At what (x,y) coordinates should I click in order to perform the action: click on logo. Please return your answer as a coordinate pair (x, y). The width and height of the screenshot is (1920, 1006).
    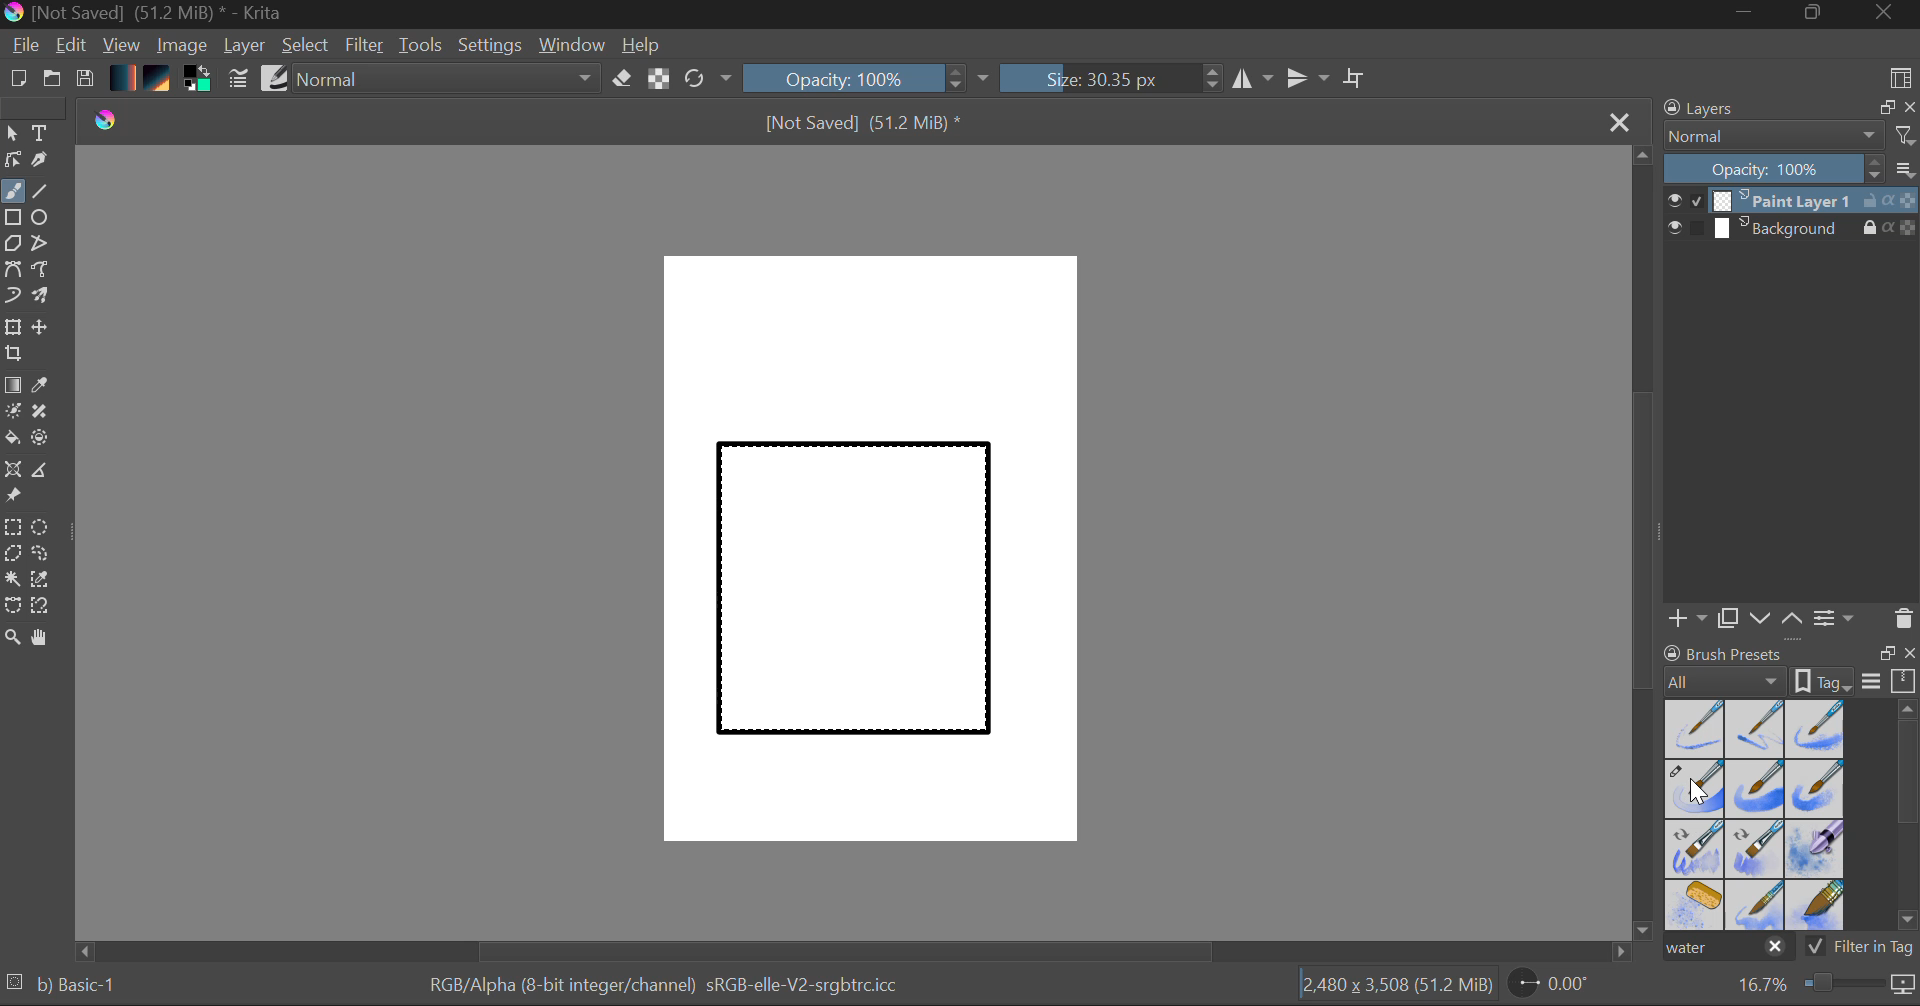
    Looking at the image, I should click on (120, 119).